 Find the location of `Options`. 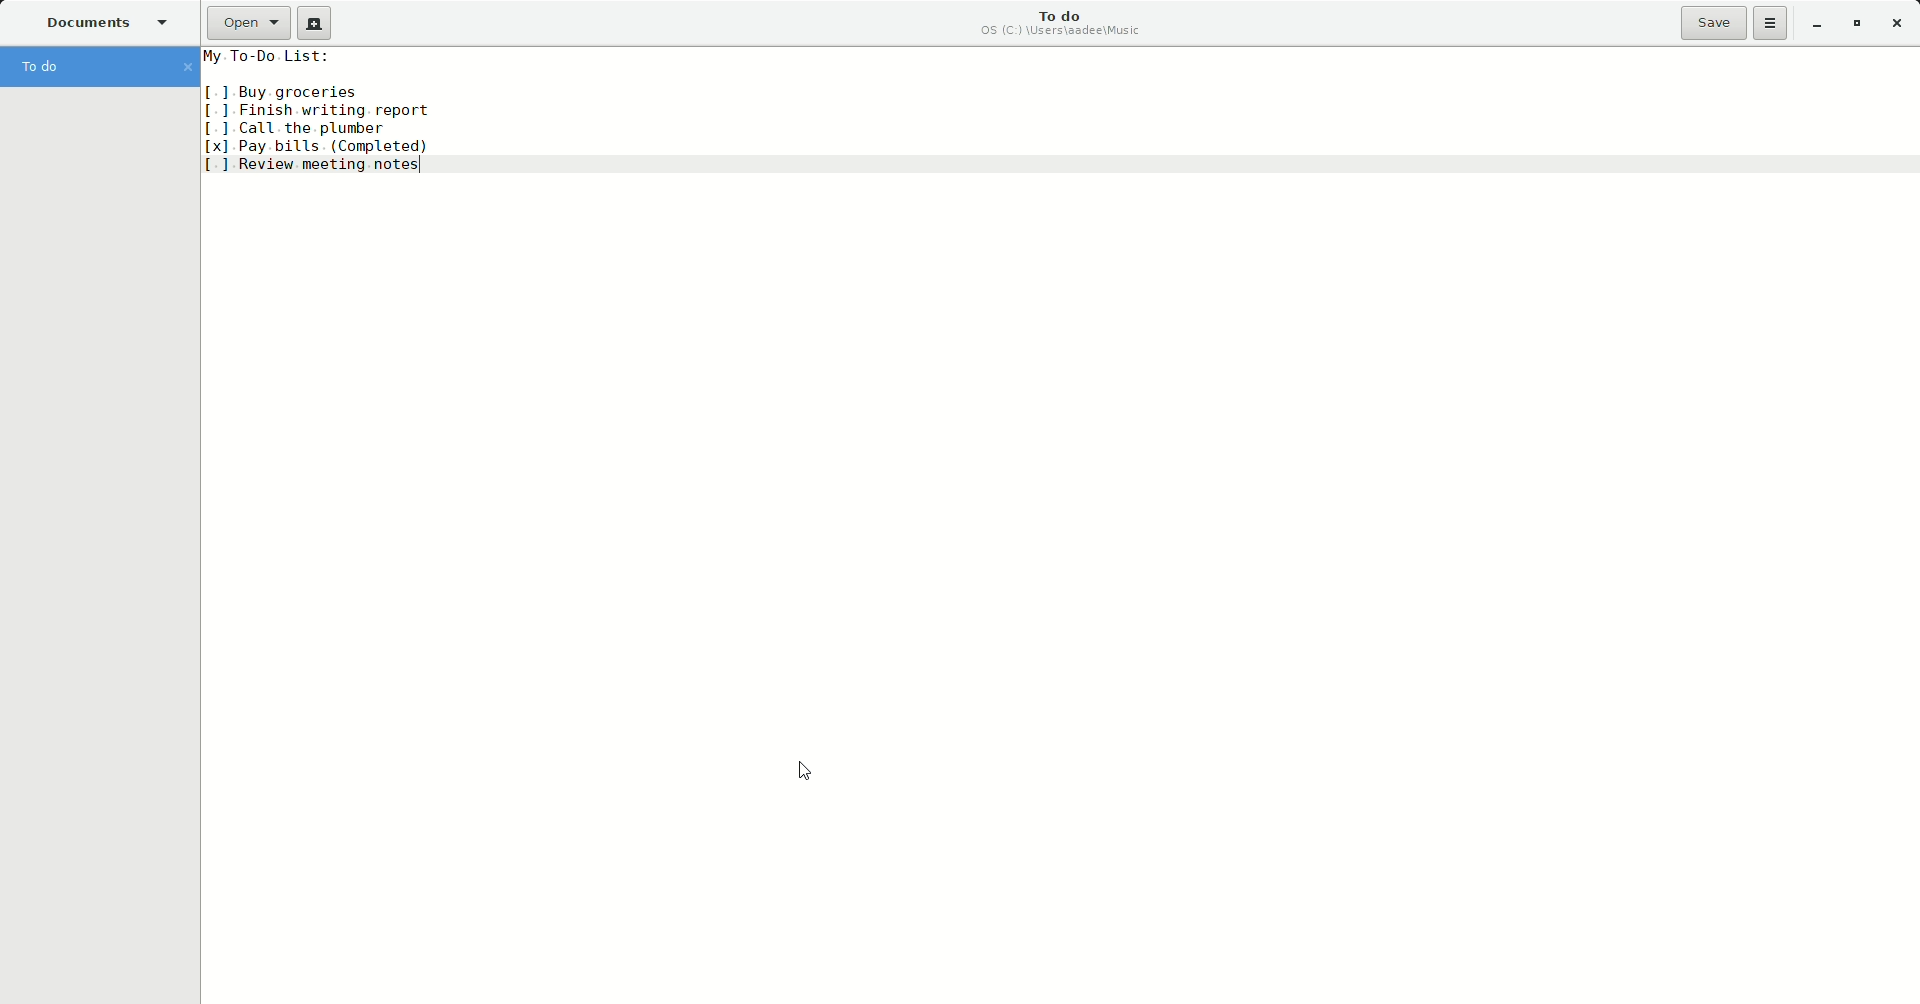

Options is located at coordinates (1772, 24).